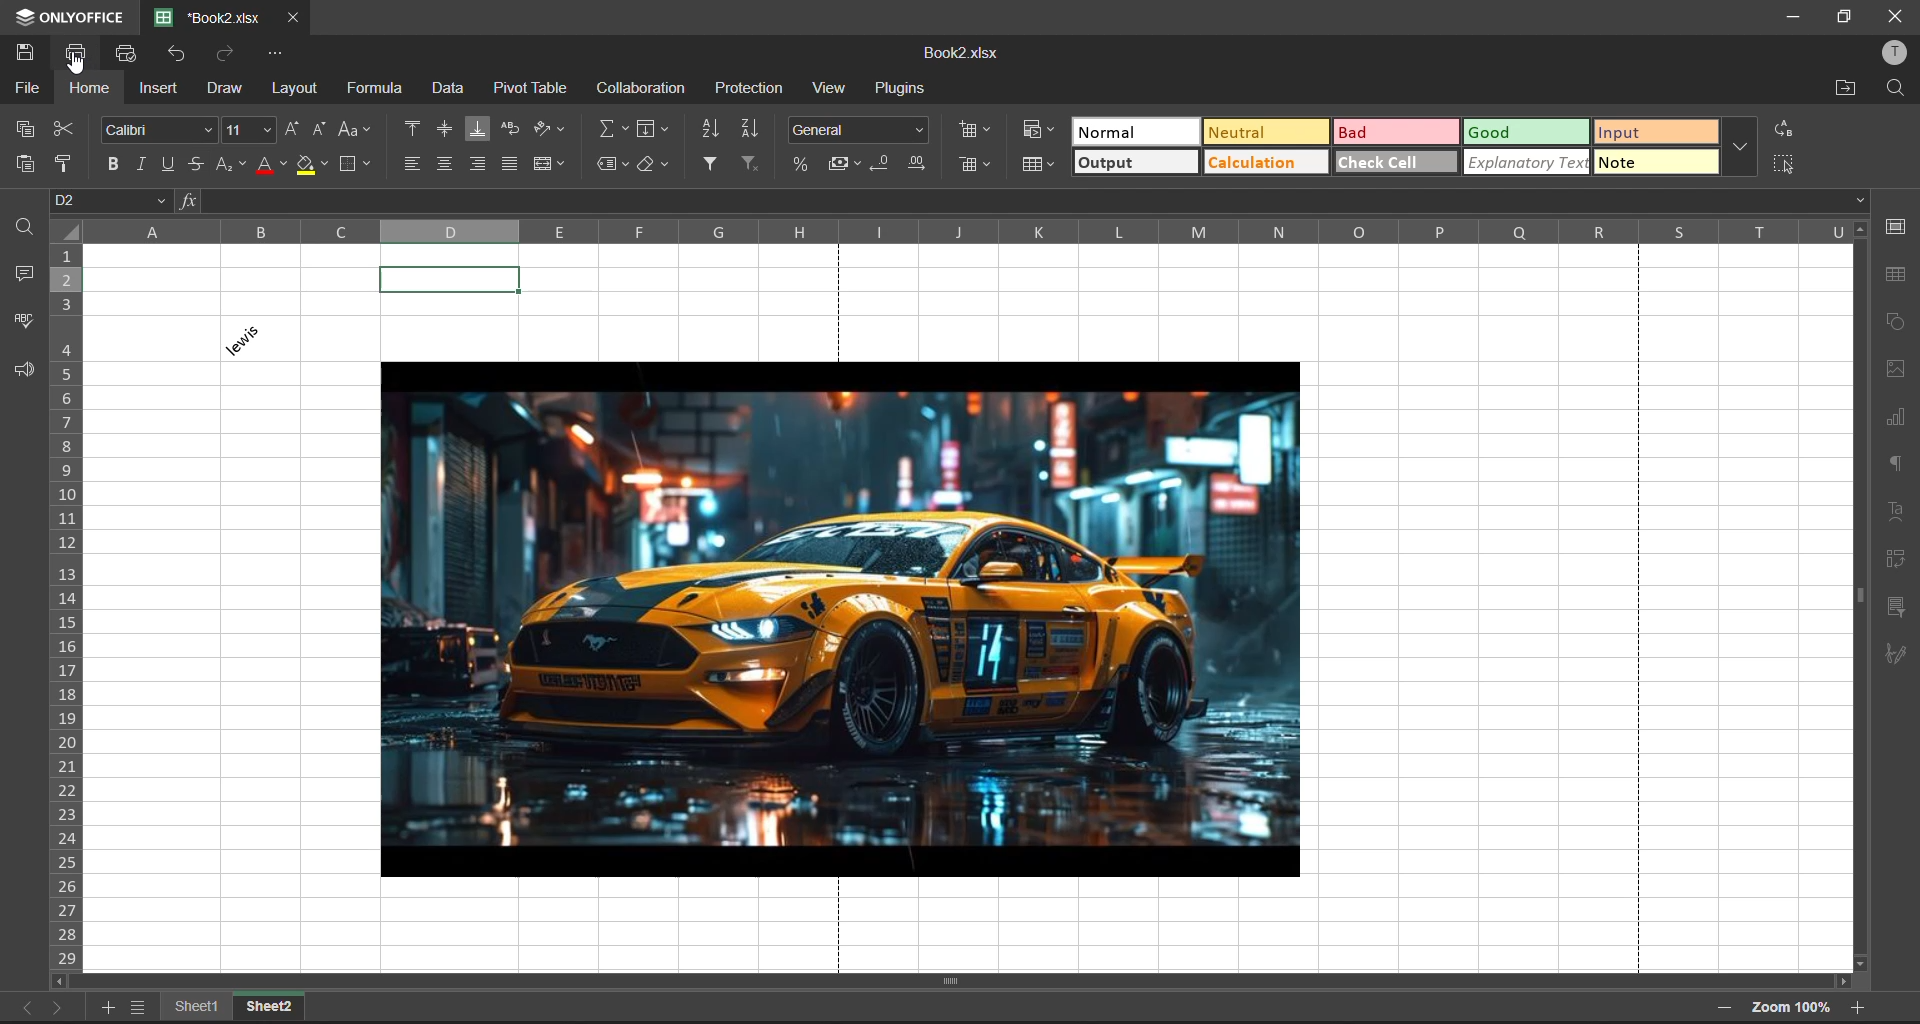 The height and width of the screenshot is (1024, 1920). Describe the element at coordinates (1722, 1007) in the screenshot. I see `zoom out` at that location.